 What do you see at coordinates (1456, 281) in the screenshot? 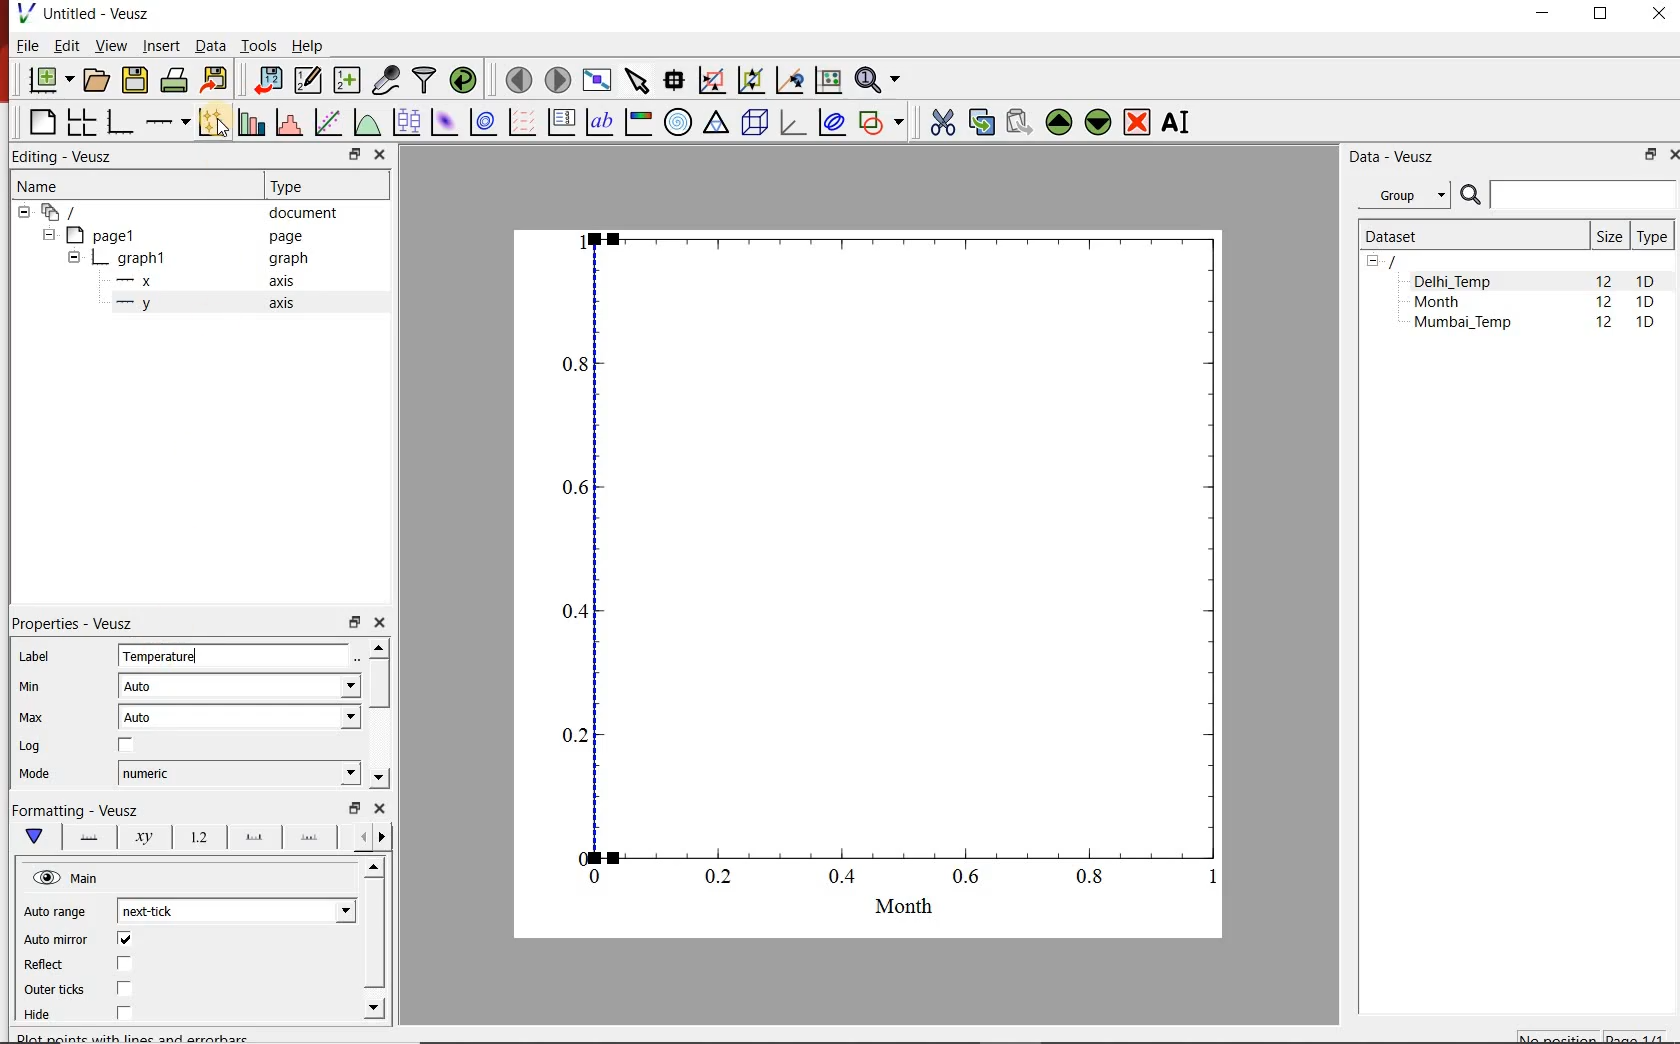
I see `Delhi_Temp` at bounding box center [1456, 281].